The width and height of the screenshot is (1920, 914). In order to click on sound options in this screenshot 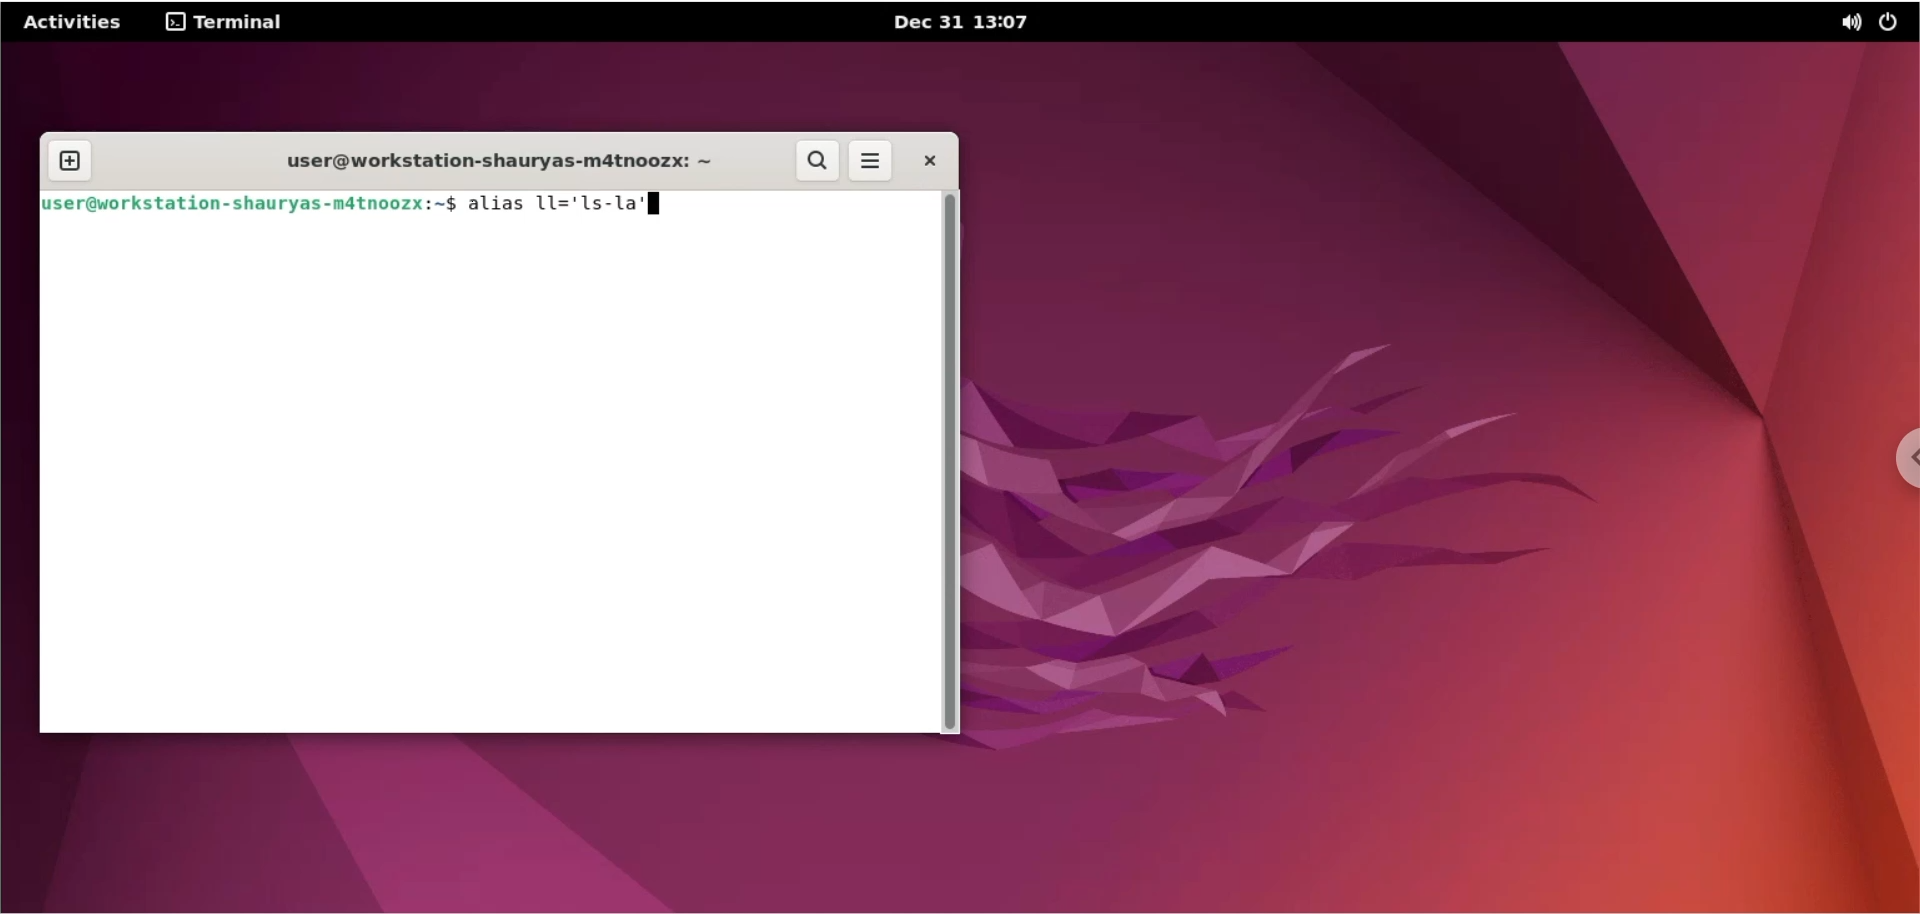, I will do `click(1850, 22)`.